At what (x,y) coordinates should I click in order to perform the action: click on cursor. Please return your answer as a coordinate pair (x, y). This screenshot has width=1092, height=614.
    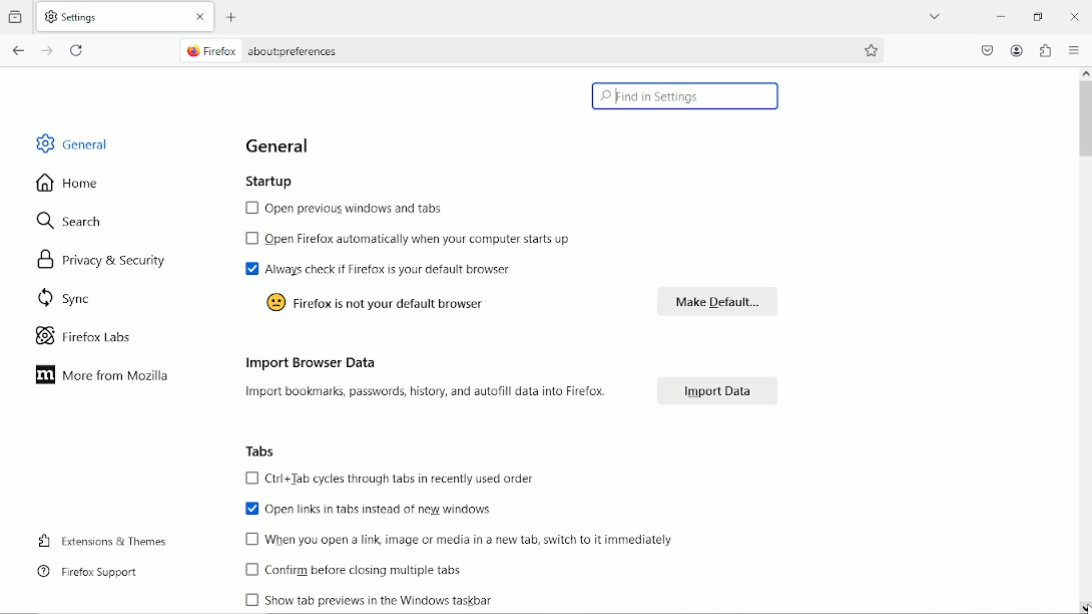
    Looking at the image, I should click on (1082, 607).